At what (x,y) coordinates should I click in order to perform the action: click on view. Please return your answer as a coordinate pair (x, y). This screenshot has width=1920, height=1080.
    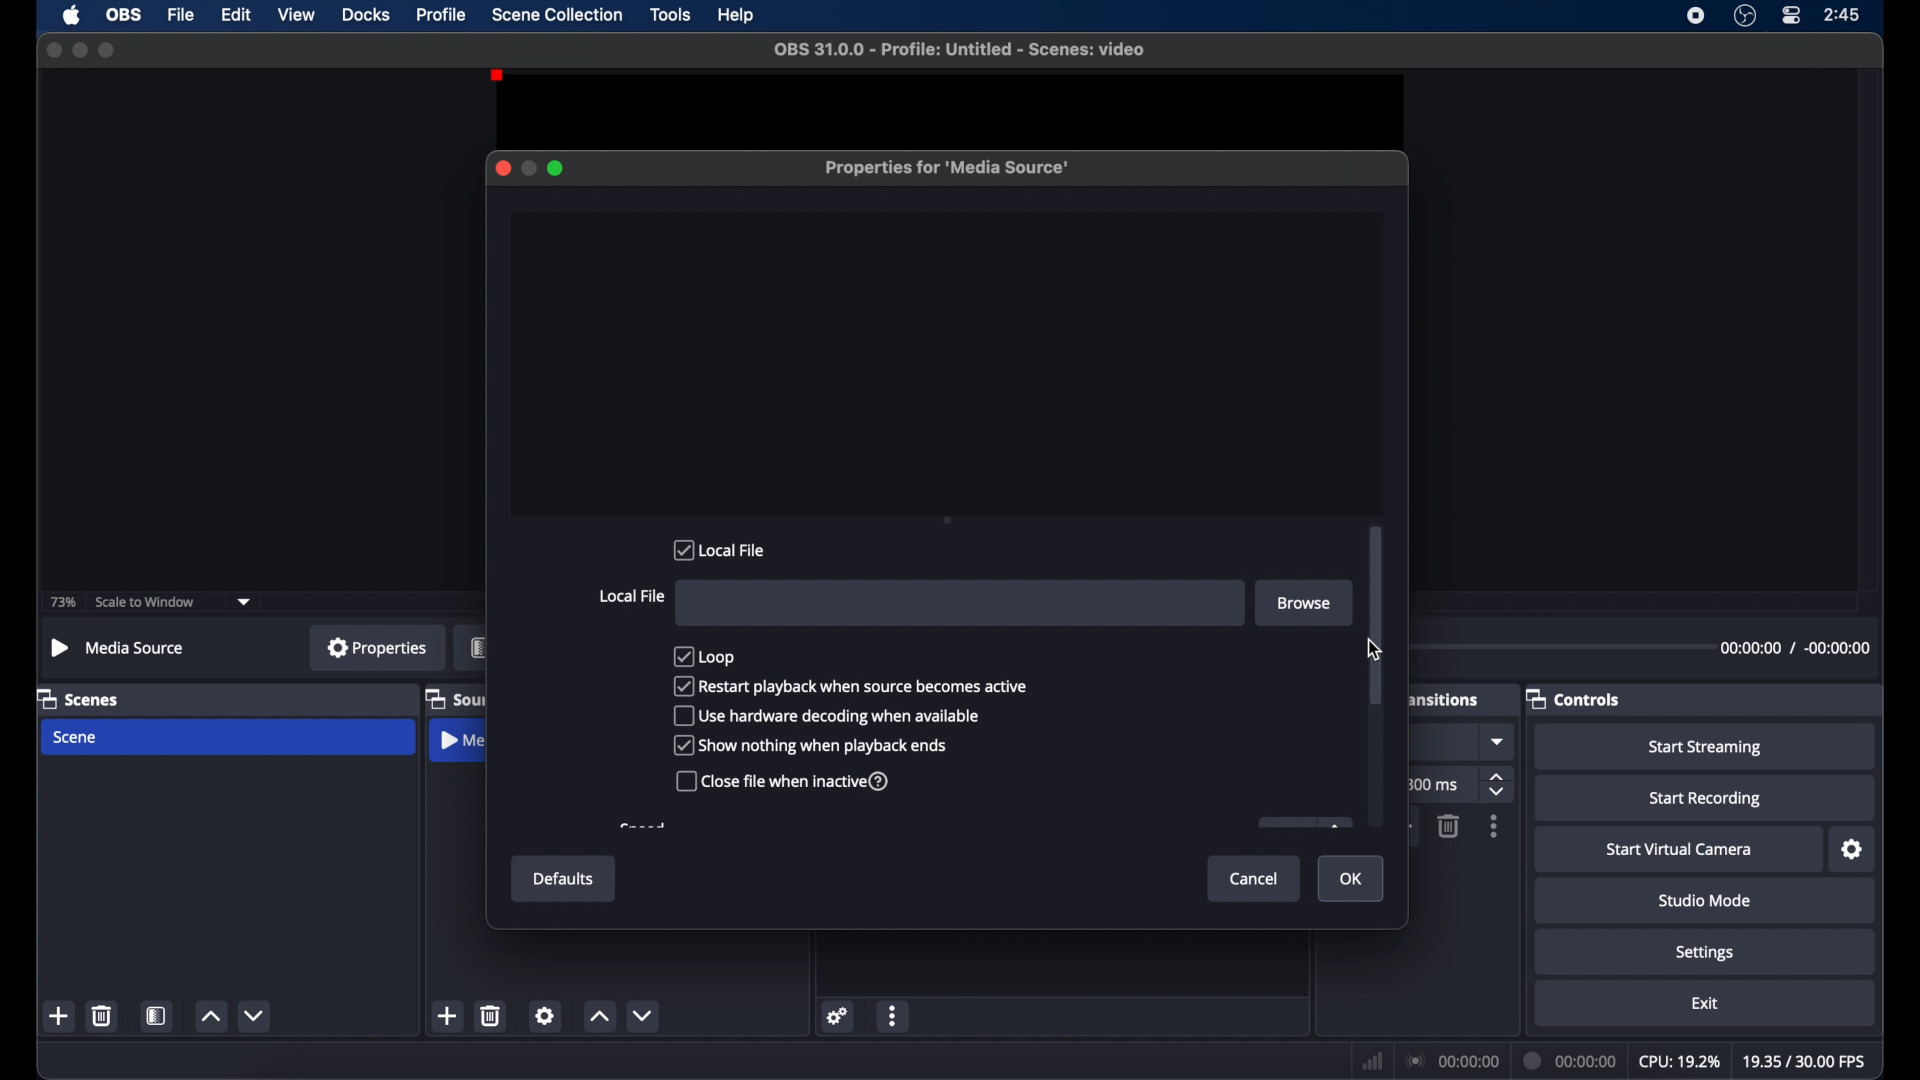
    Looking at the image, I should click on (296, 14).